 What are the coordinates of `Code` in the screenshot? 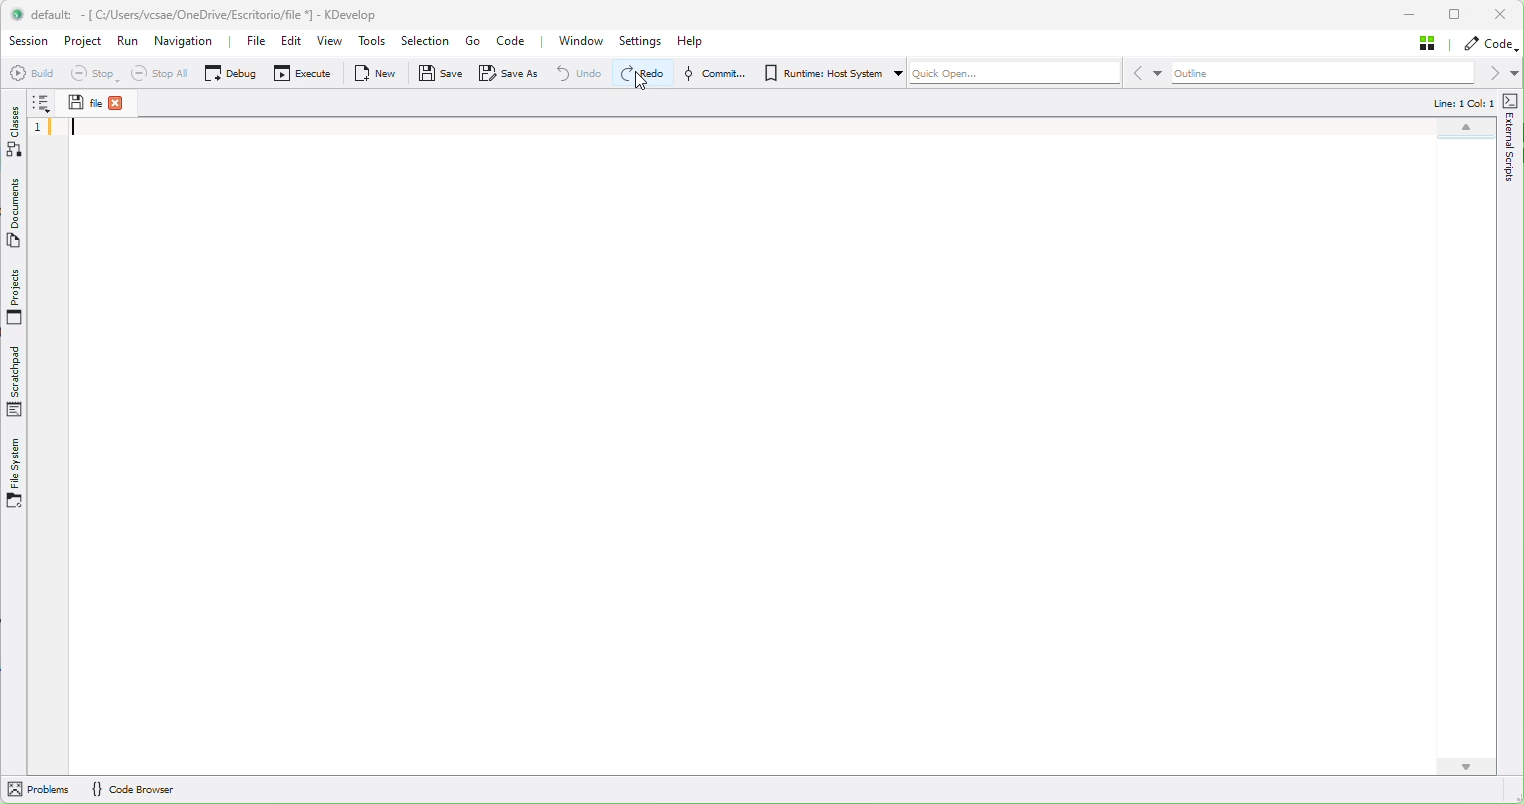 It's located at (1486, 45).